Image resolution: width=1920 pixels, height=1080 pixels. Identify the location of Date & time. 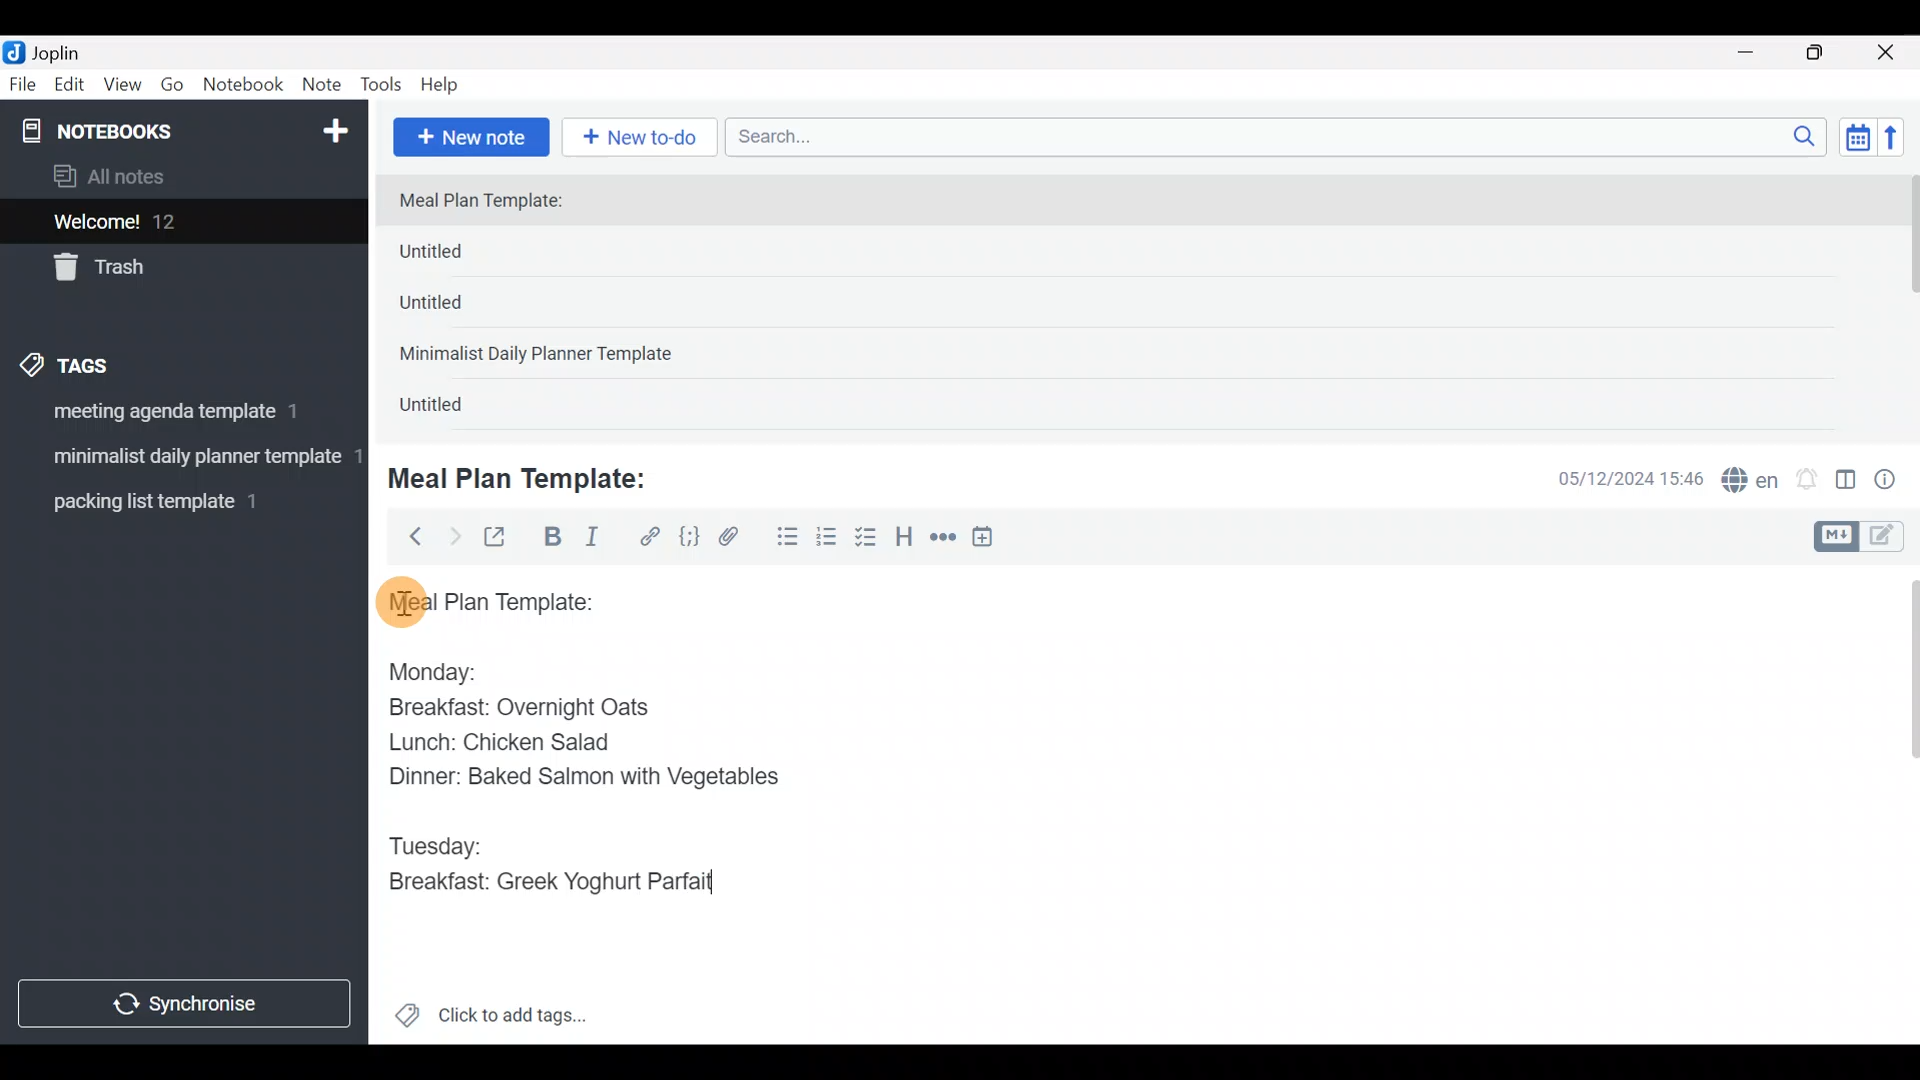
(1615, 478).